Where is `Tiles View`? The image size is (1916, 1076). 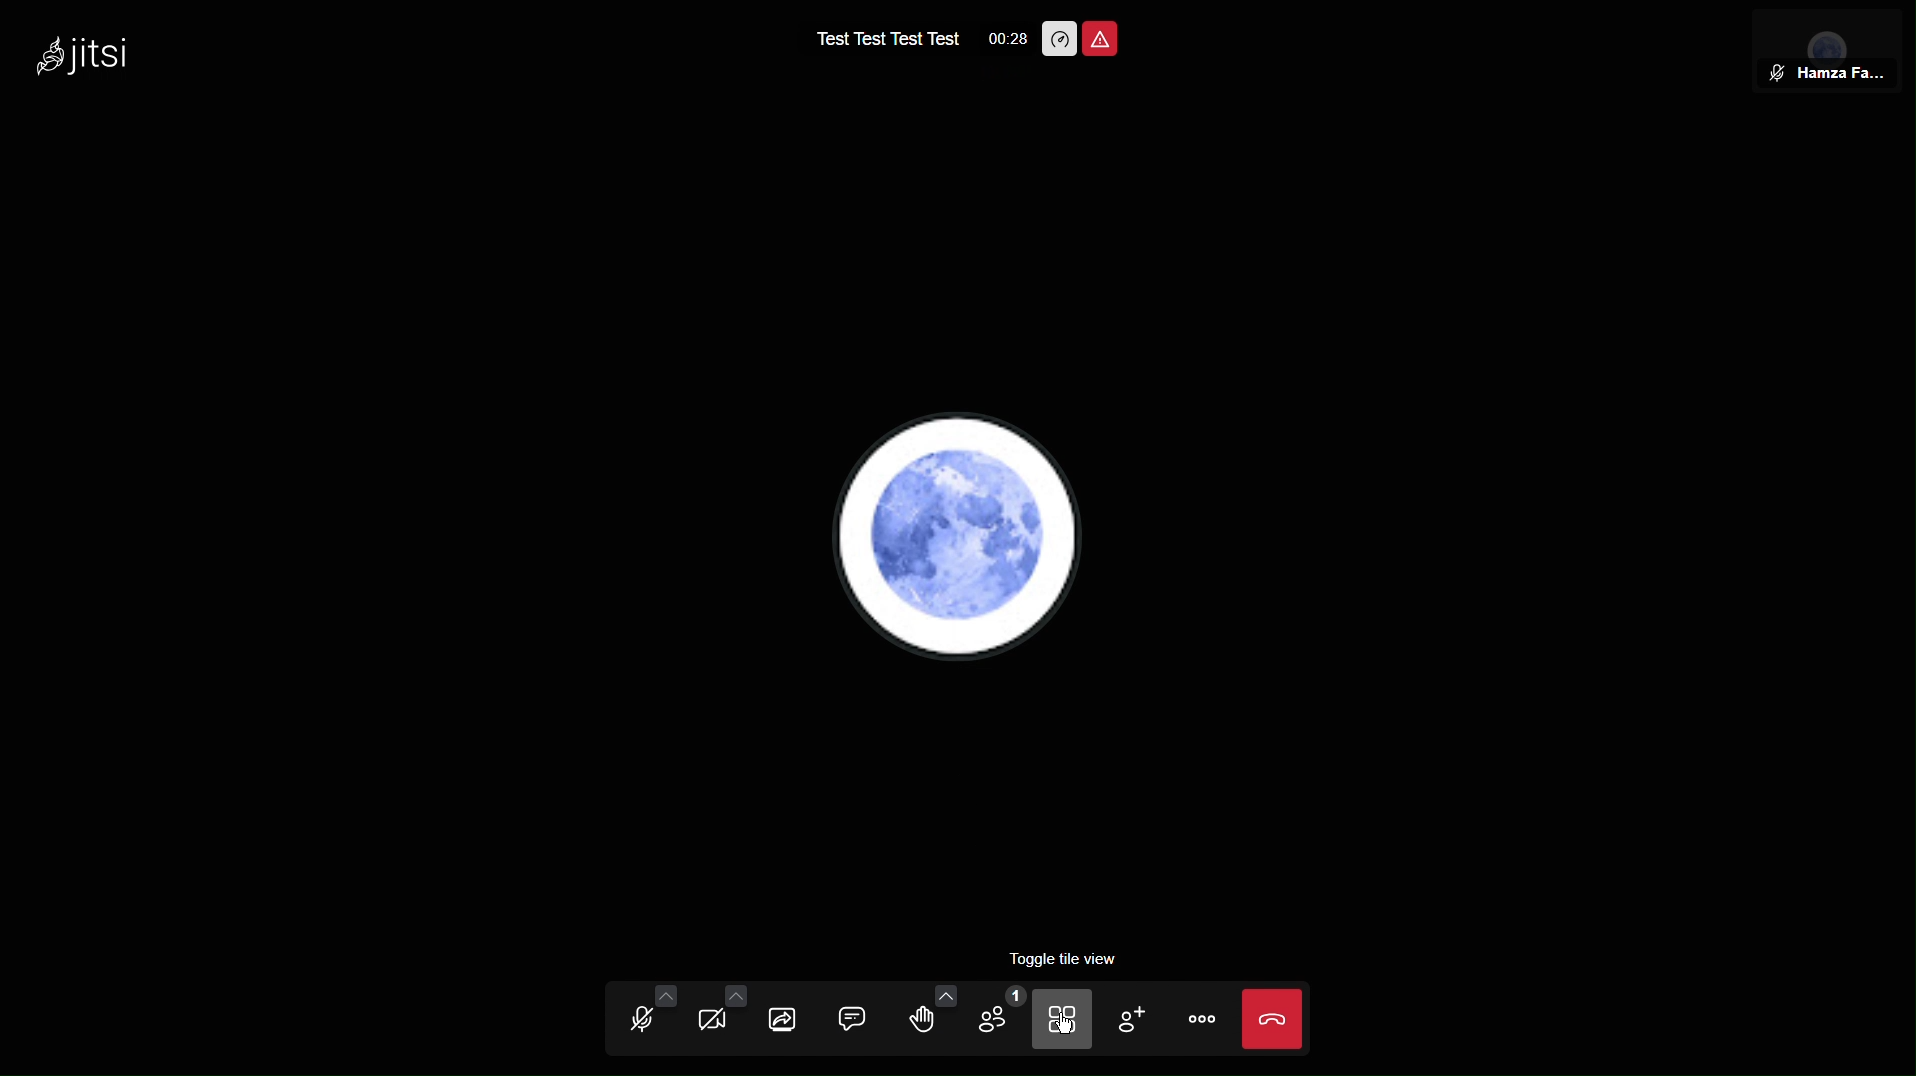 Tiles View is located at coordinates (1066, 1021).